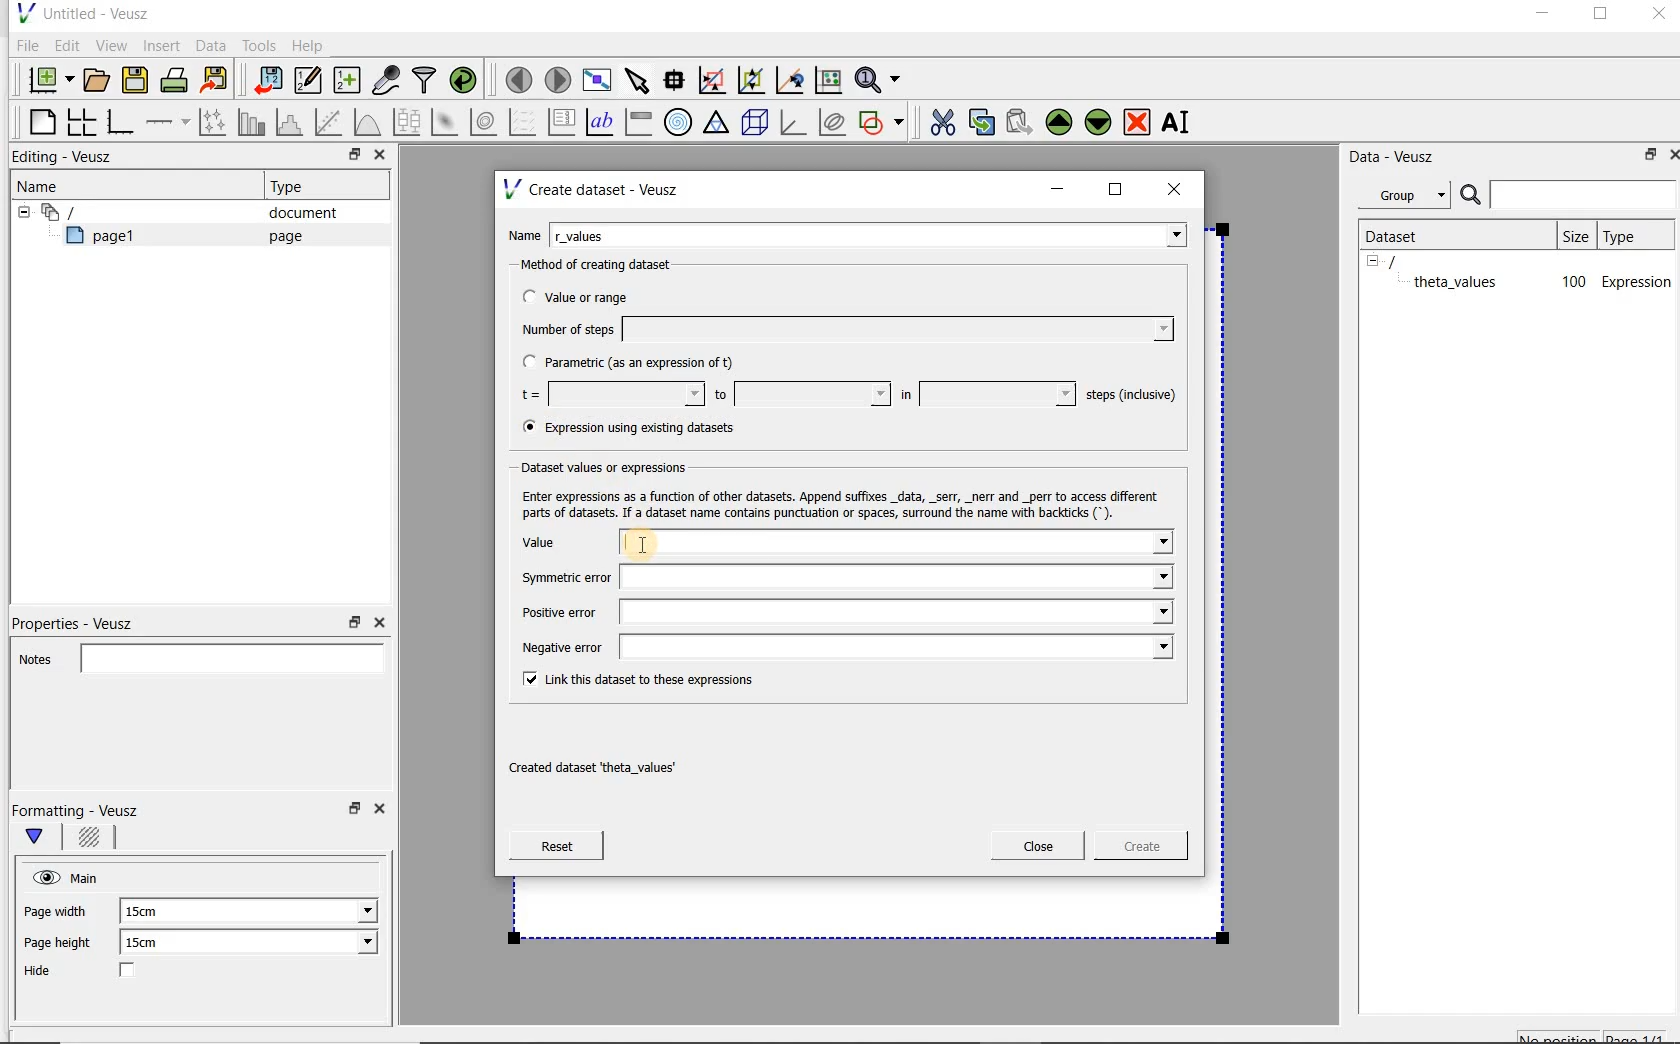 This screenshot has width=1680, height=1044. I want to click on Reset, so click(556, 846).